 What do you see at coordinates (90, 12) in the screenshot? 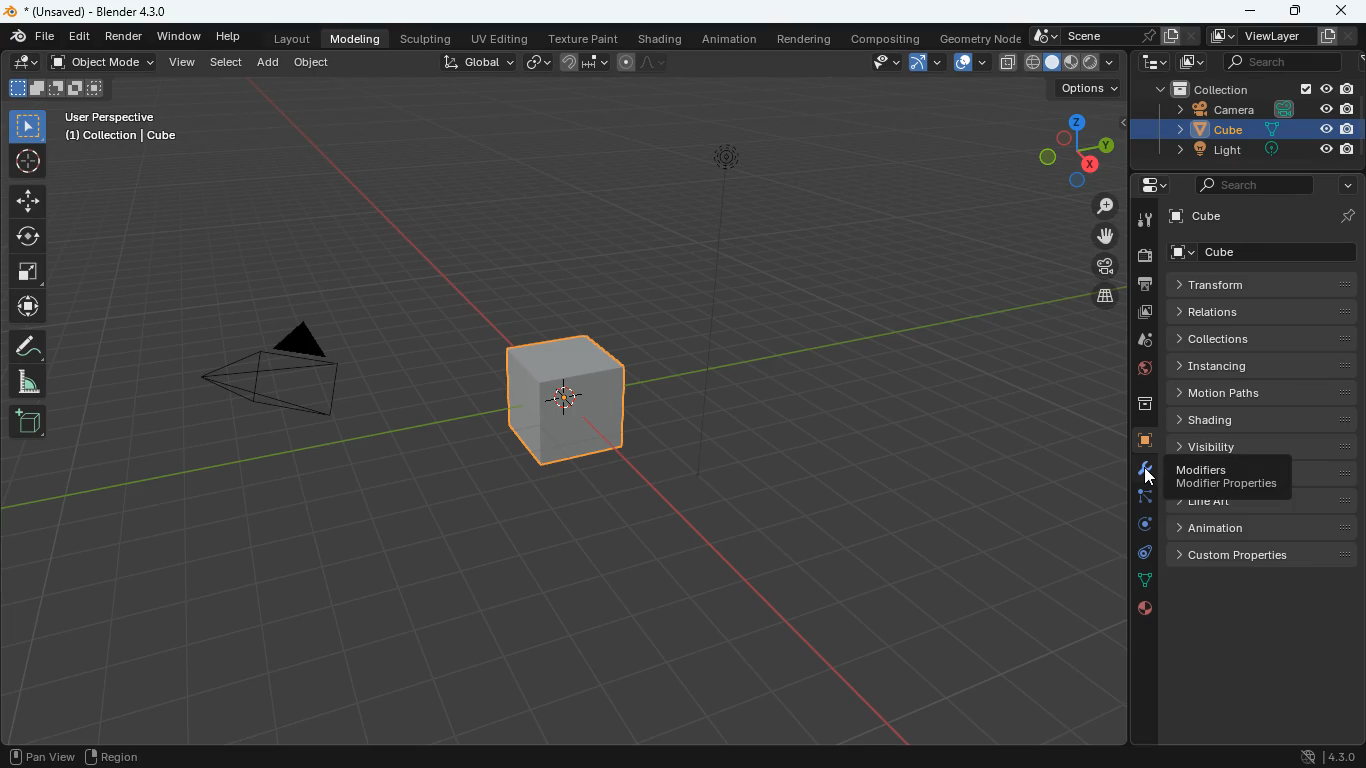
I see `blender` at bounding box center [90, 12].